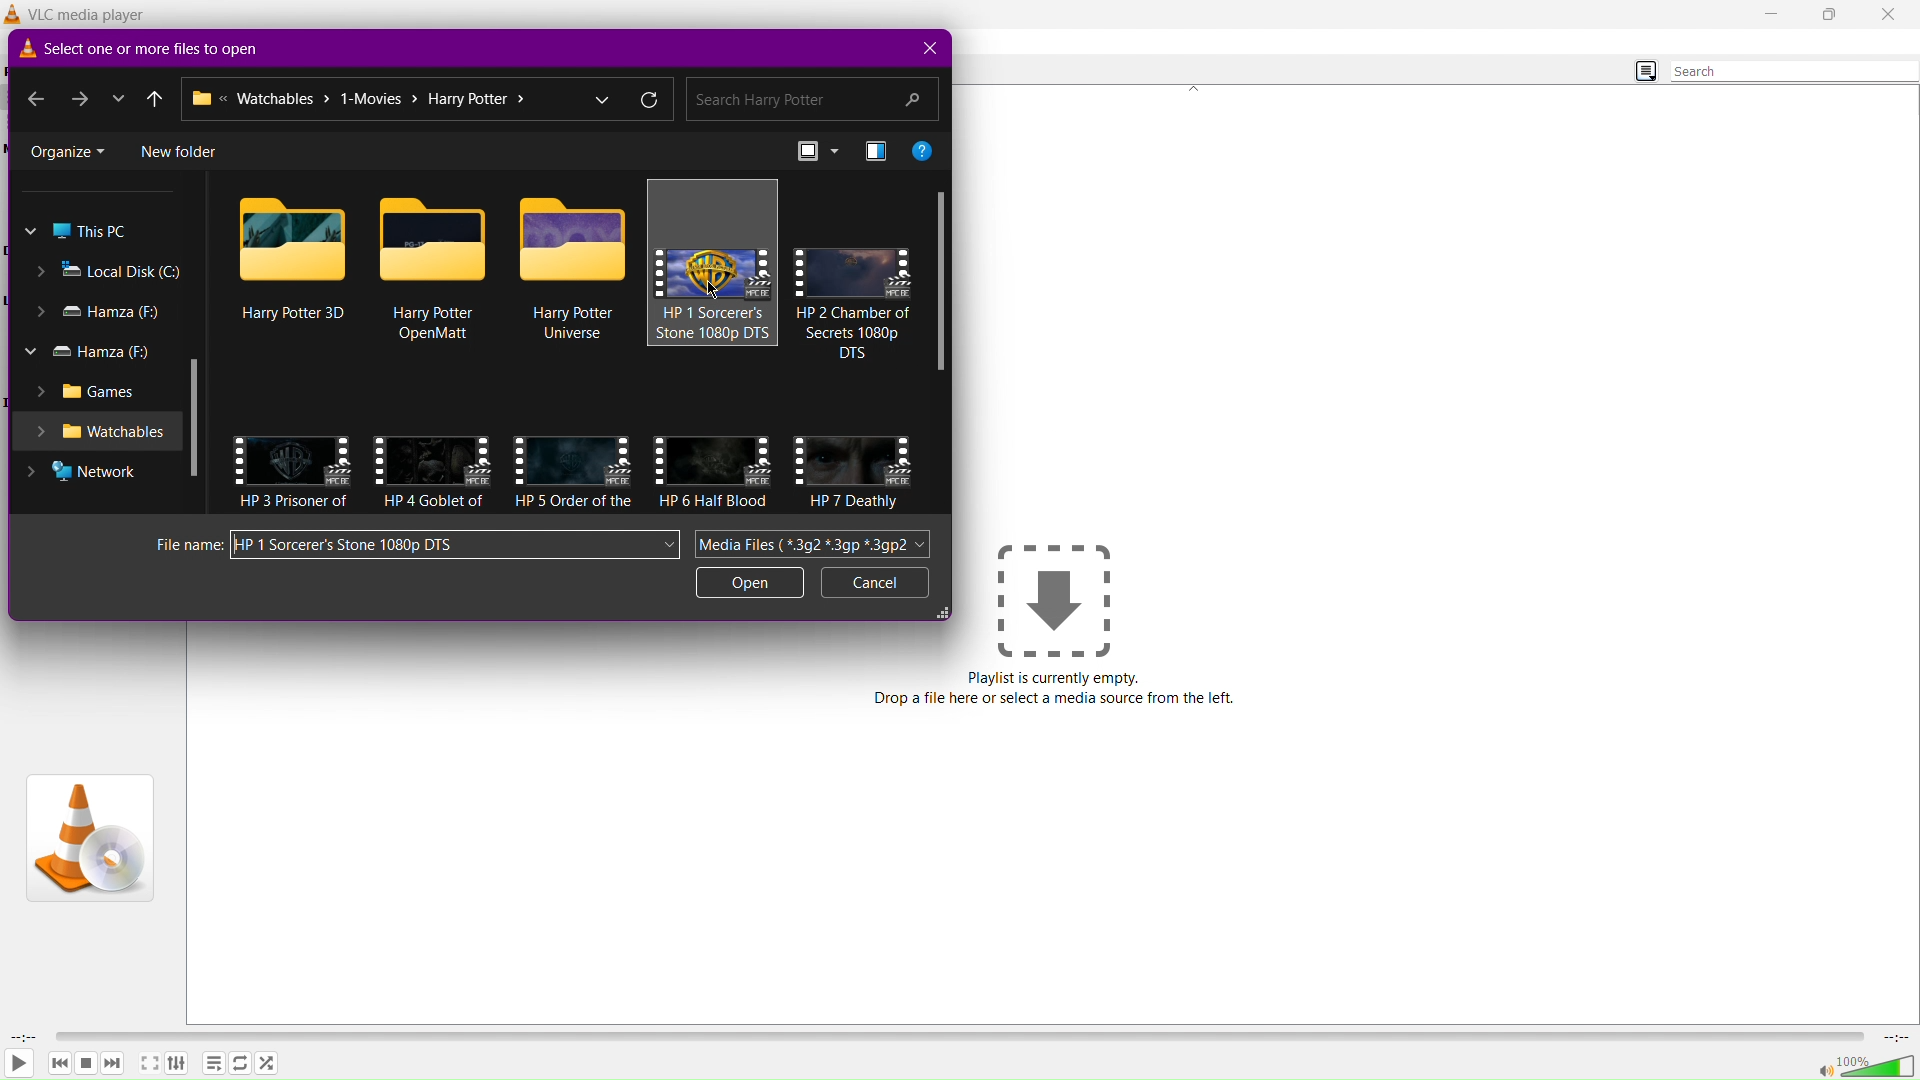 This screenshot has width=1920, height=1080. Describe the element at coordinates (714, 287) in the screenshot. I see `cursor` at that location.